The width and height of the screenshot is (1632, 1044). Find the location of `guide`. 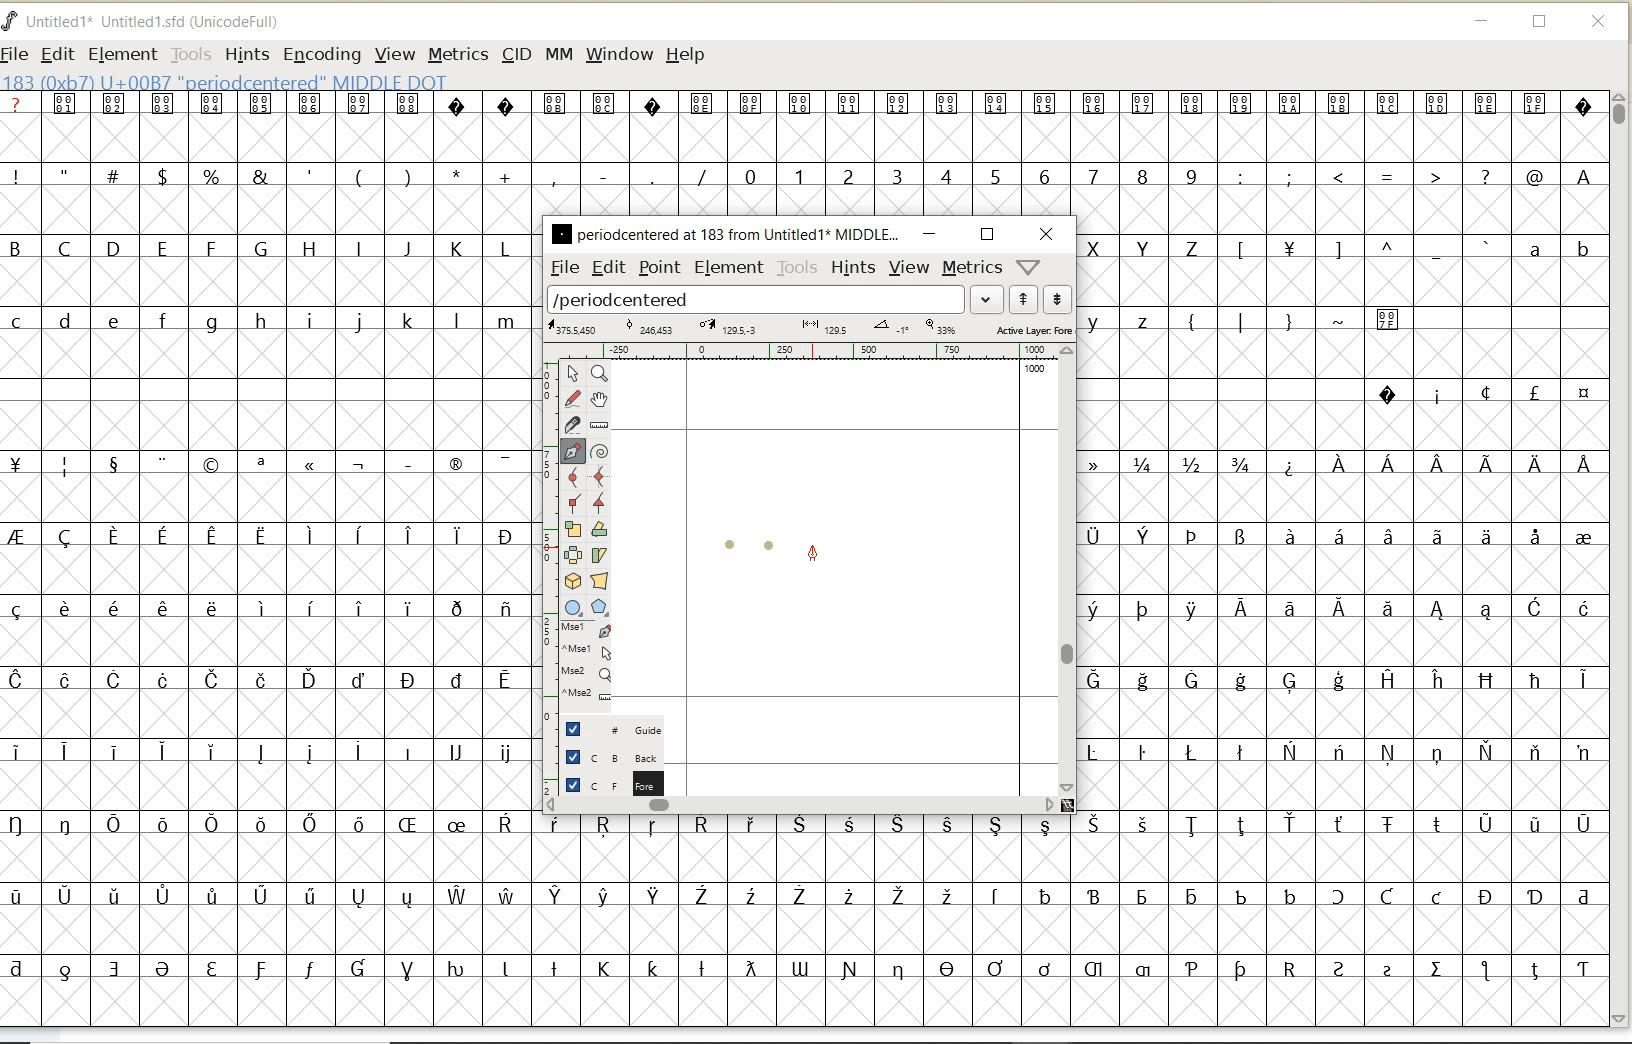

guide is located at coordinates (607, 730).